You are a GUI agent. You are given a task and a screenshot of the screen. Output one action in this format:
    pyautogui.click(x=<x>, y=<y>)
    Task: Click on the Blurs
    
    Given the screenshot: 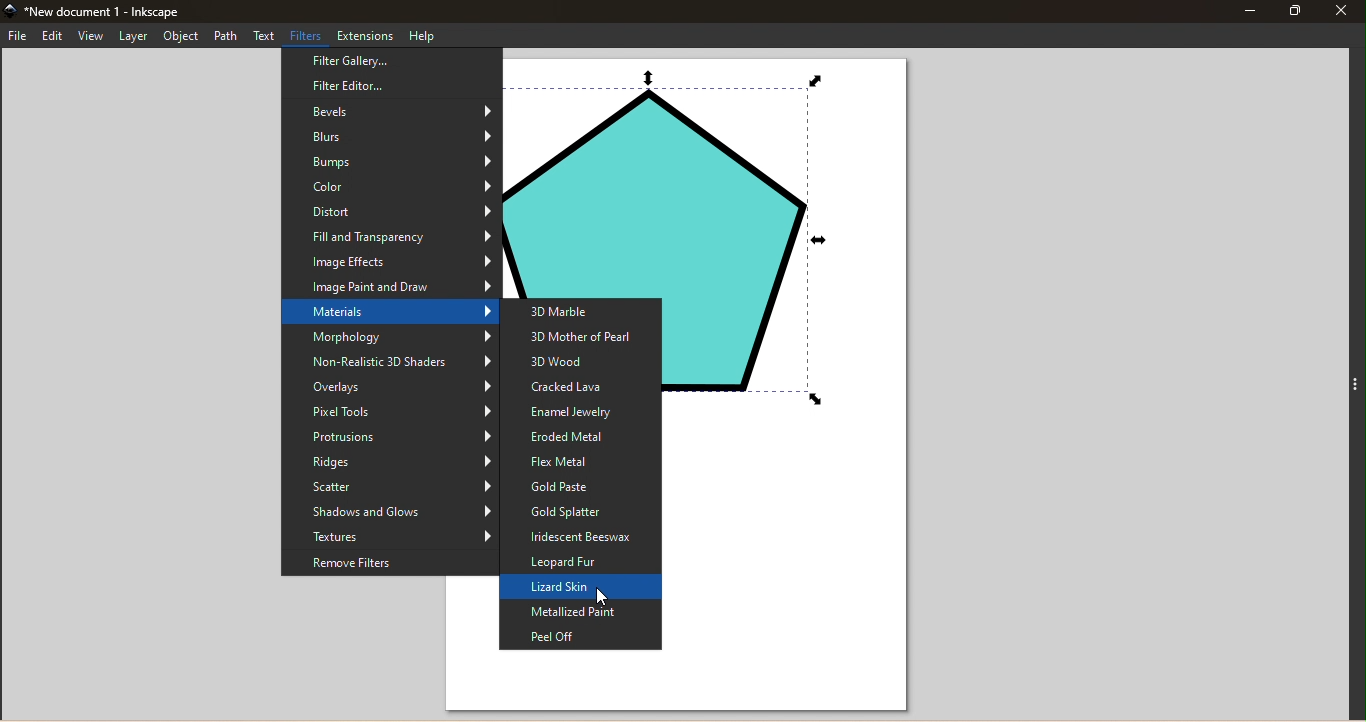 What is the action you would take?
    pyautogui.click(x=393, y=138)
    